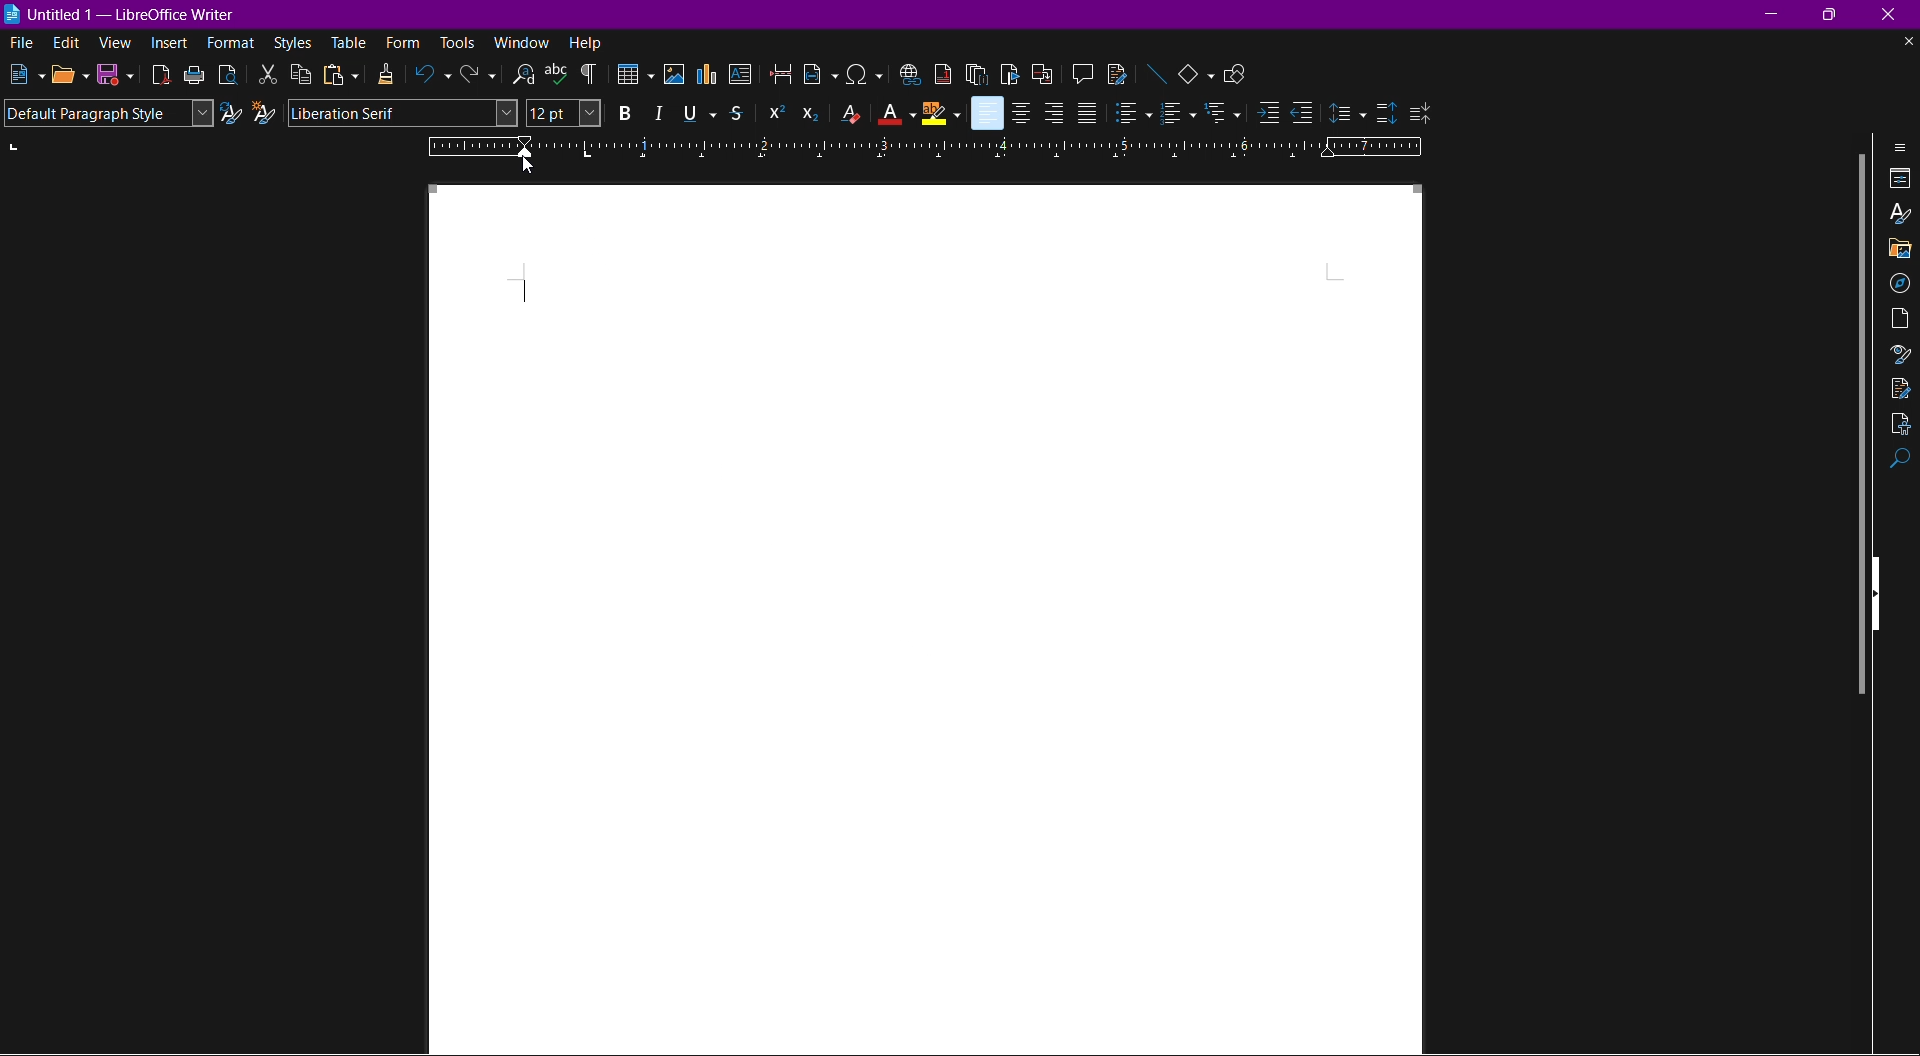  Describe the element at coordinates (17, 41) in the screenshot. I see `file` at that location.